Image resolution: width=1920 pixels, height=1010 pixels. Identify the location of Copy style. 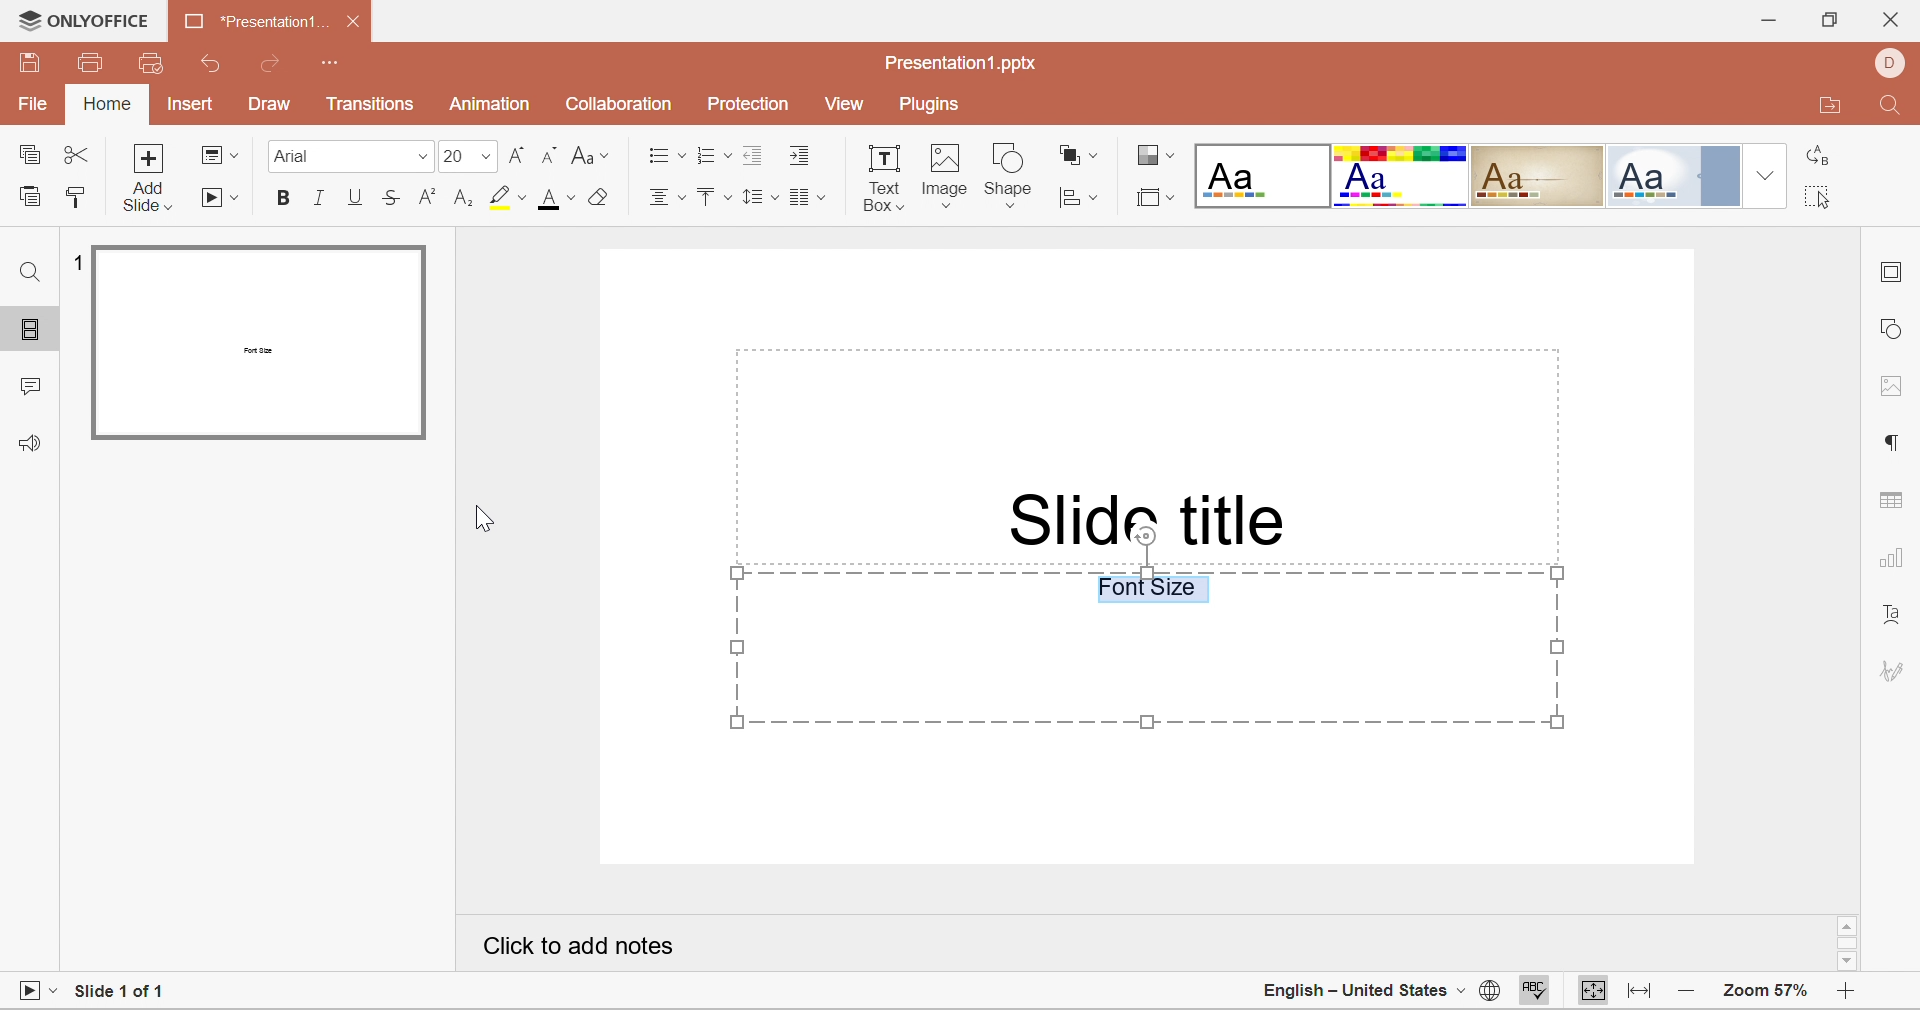
(77, 200).